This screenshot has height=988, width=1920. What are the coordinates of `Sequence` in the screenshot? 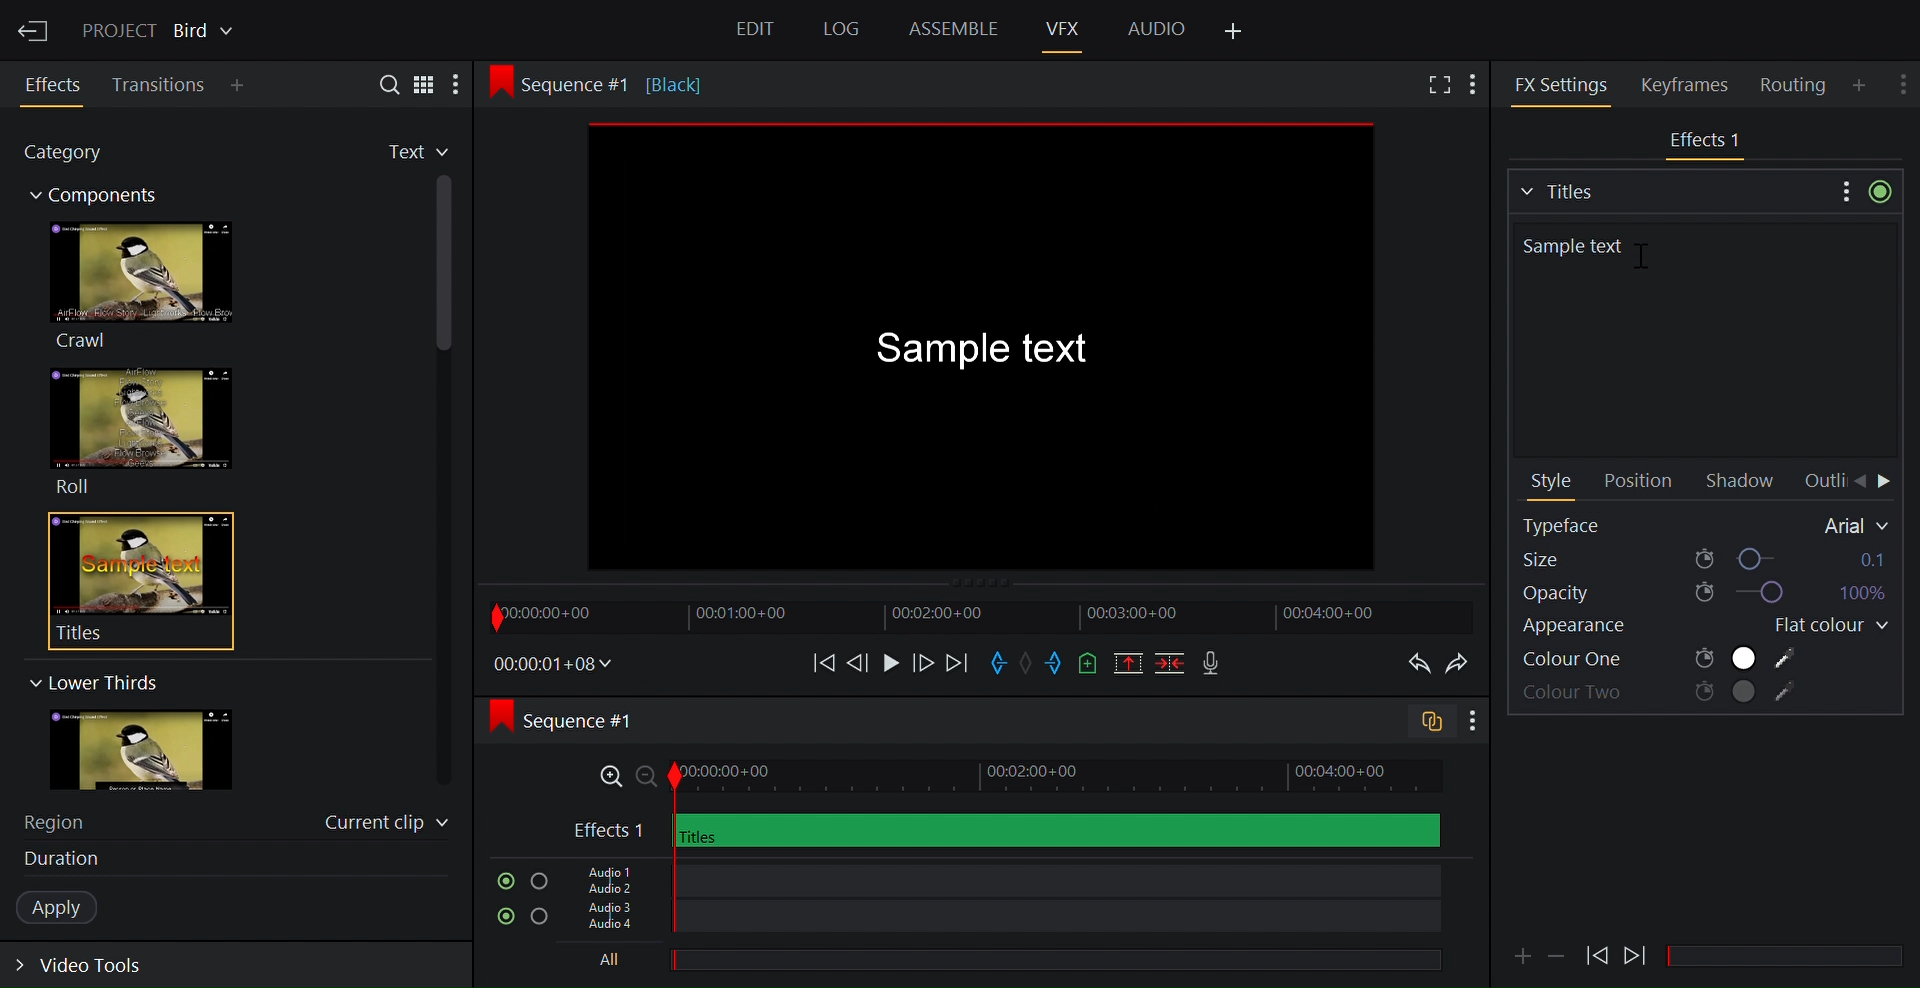 It's located at (584, 720).